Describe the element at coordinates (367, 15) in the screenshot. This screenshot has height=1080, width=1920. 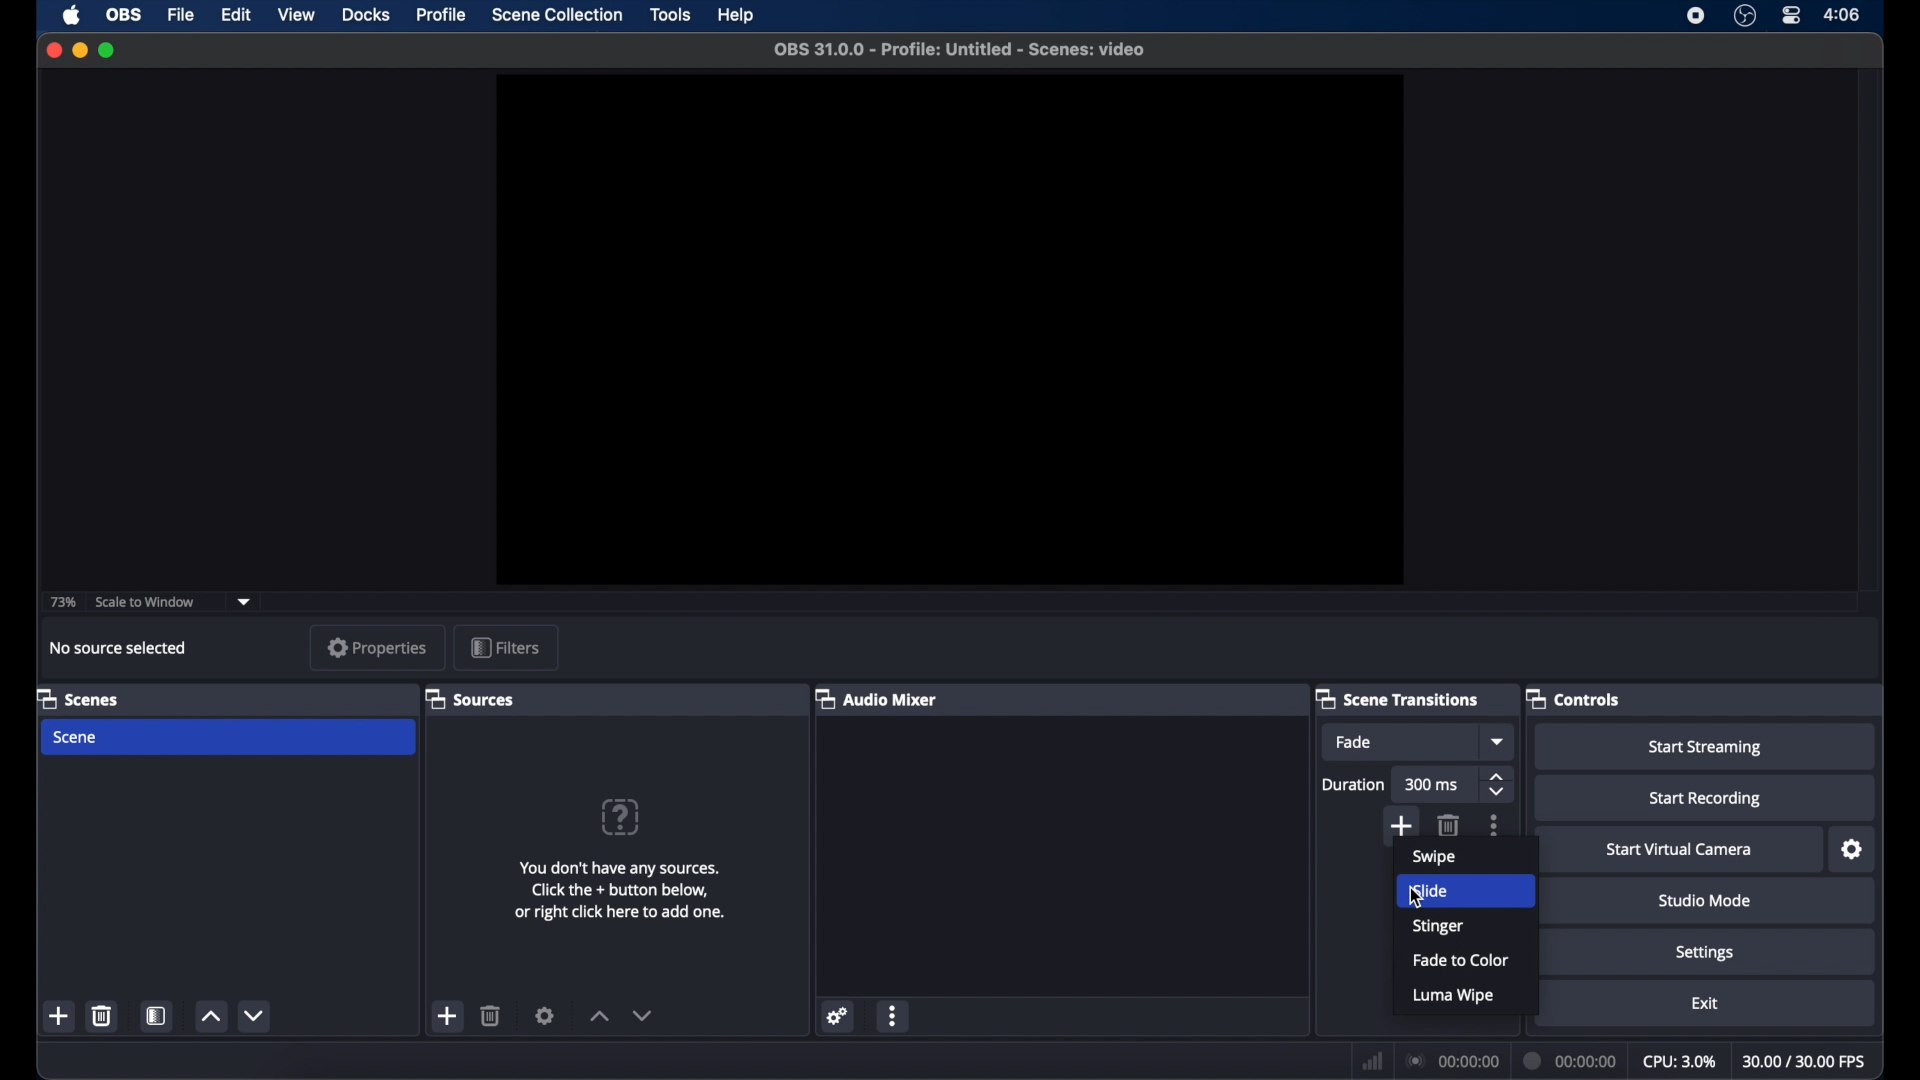
I see `docks` at that location.